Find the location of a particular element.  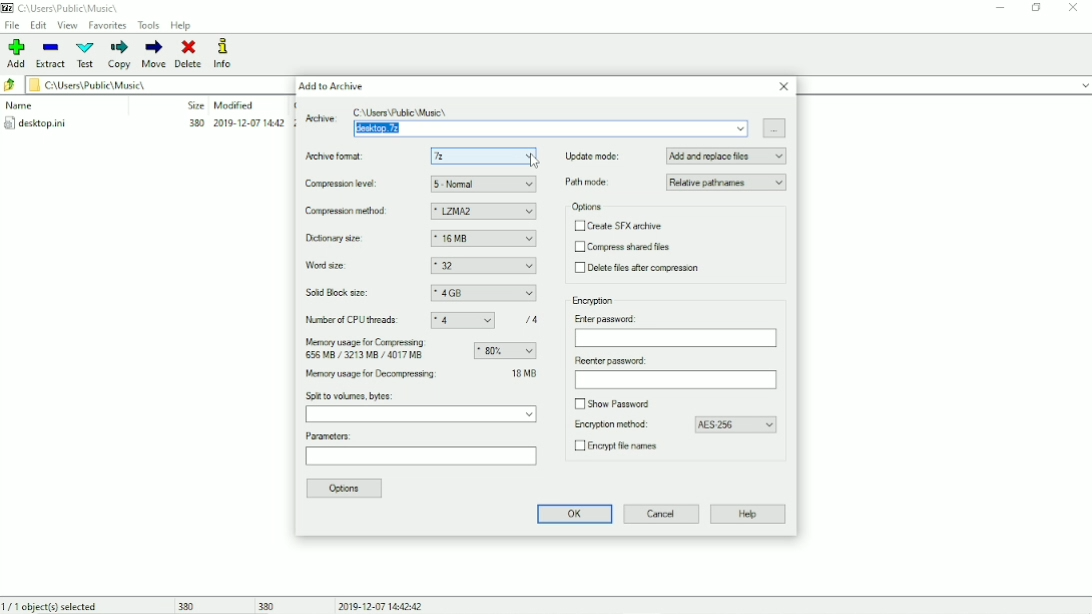

Delete is located at coordinates (189, 54).